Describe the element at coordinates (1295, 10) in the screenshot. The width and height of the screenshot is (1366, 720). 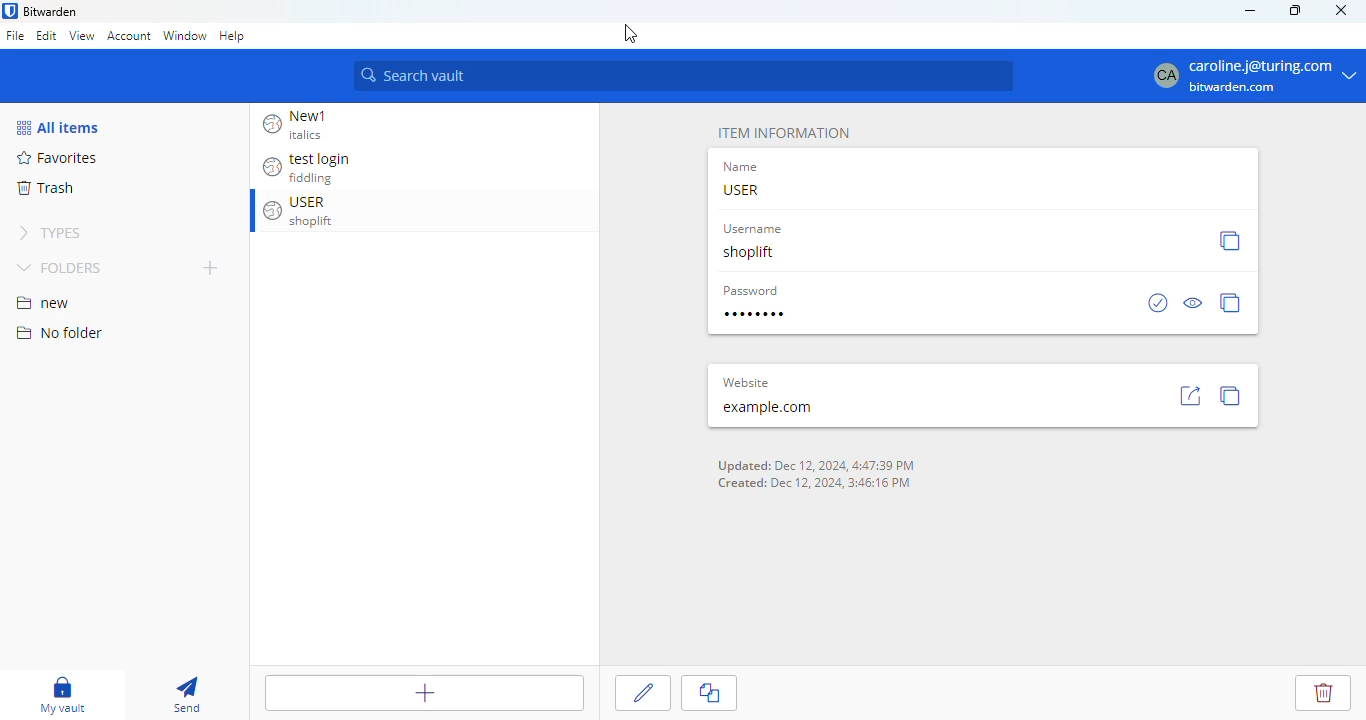
I see `maximize` at that location.